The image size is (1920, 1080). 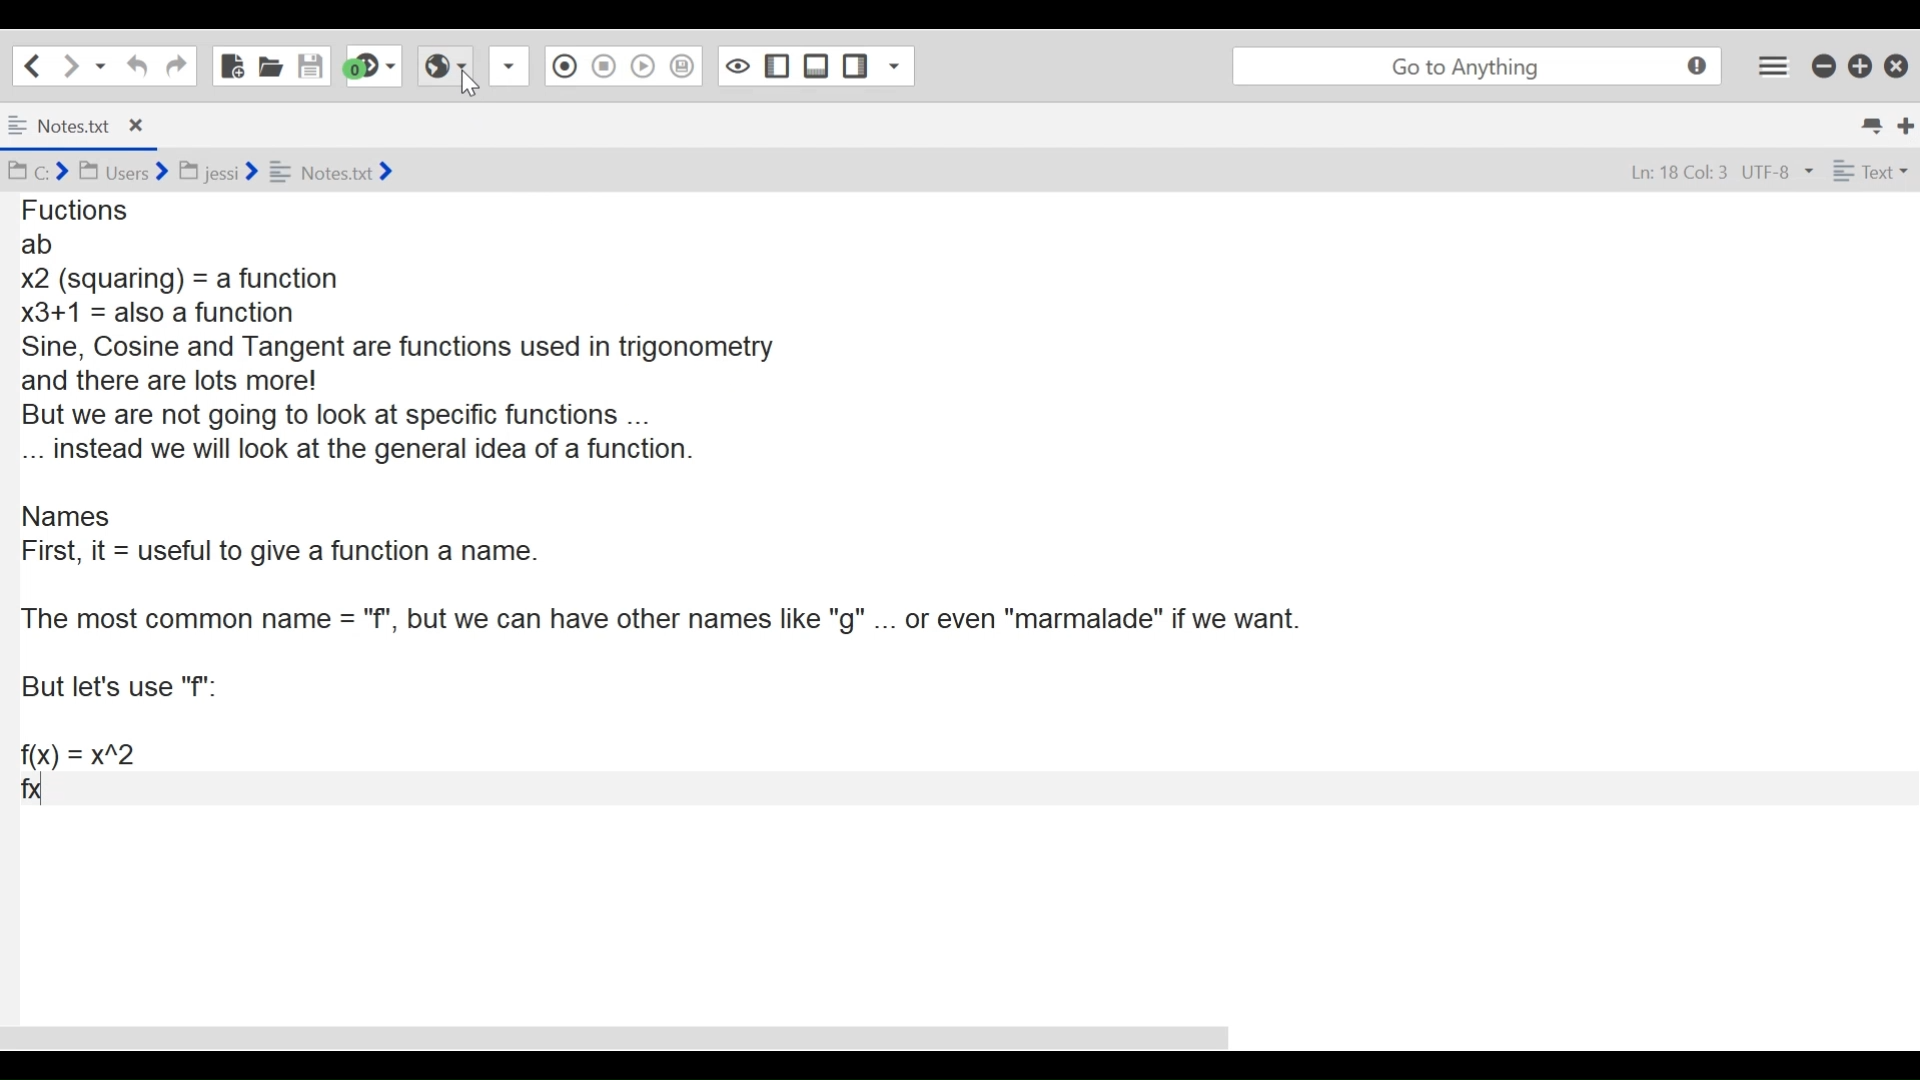 I want to click on FuctionsabX2 (squaring) = a functionx3+1 = also a functionSine, Cosine and Tangent are functions used in trigonometryand there are lots more!But we are not going to look at specific functions ...... instead we will look at the general idea of a function.NamesFirst, it = useful to give a function a name.The most common name = "f", but we can have other names like "g" ... or even "marmalade" if we want.But let's use "f":f(x) = x^2 fx, so click(x=680, y=505).